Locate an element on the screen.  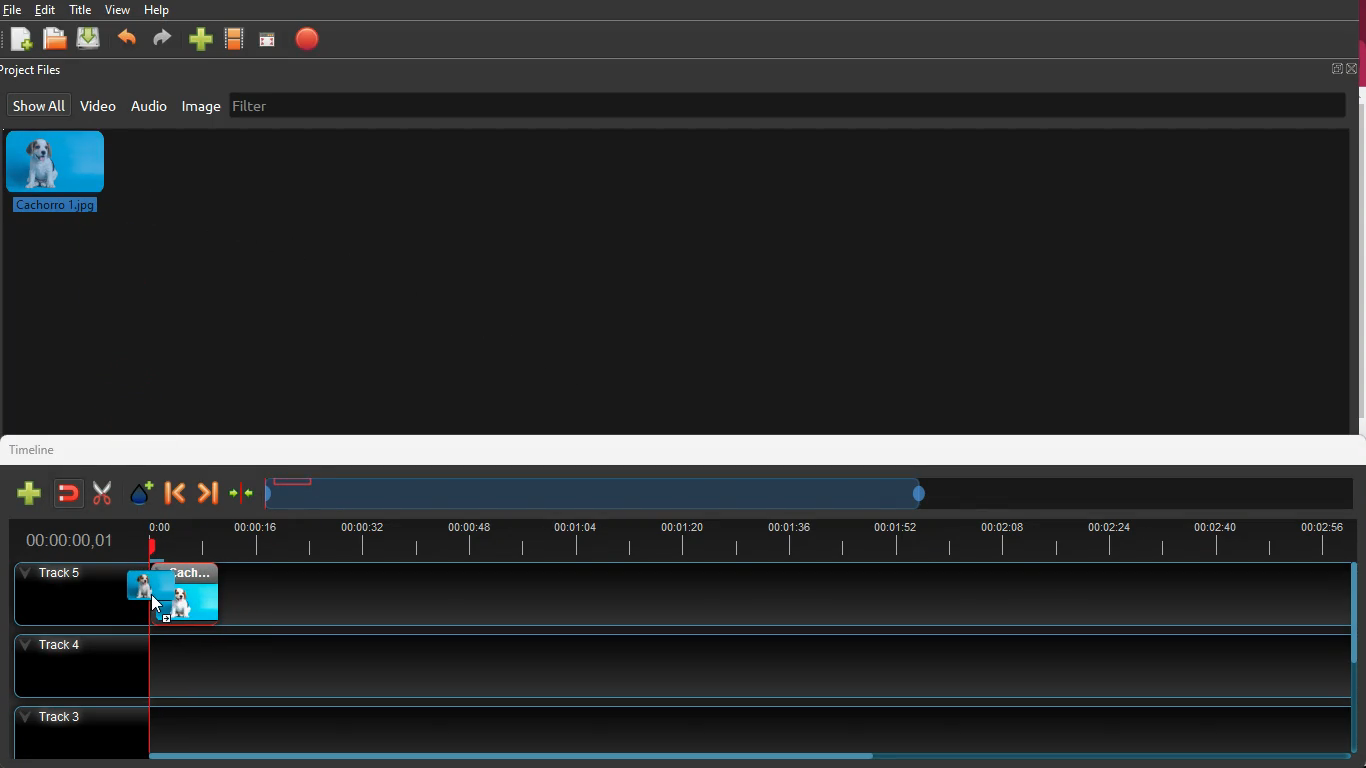
add is located at coordinates (20, 41).